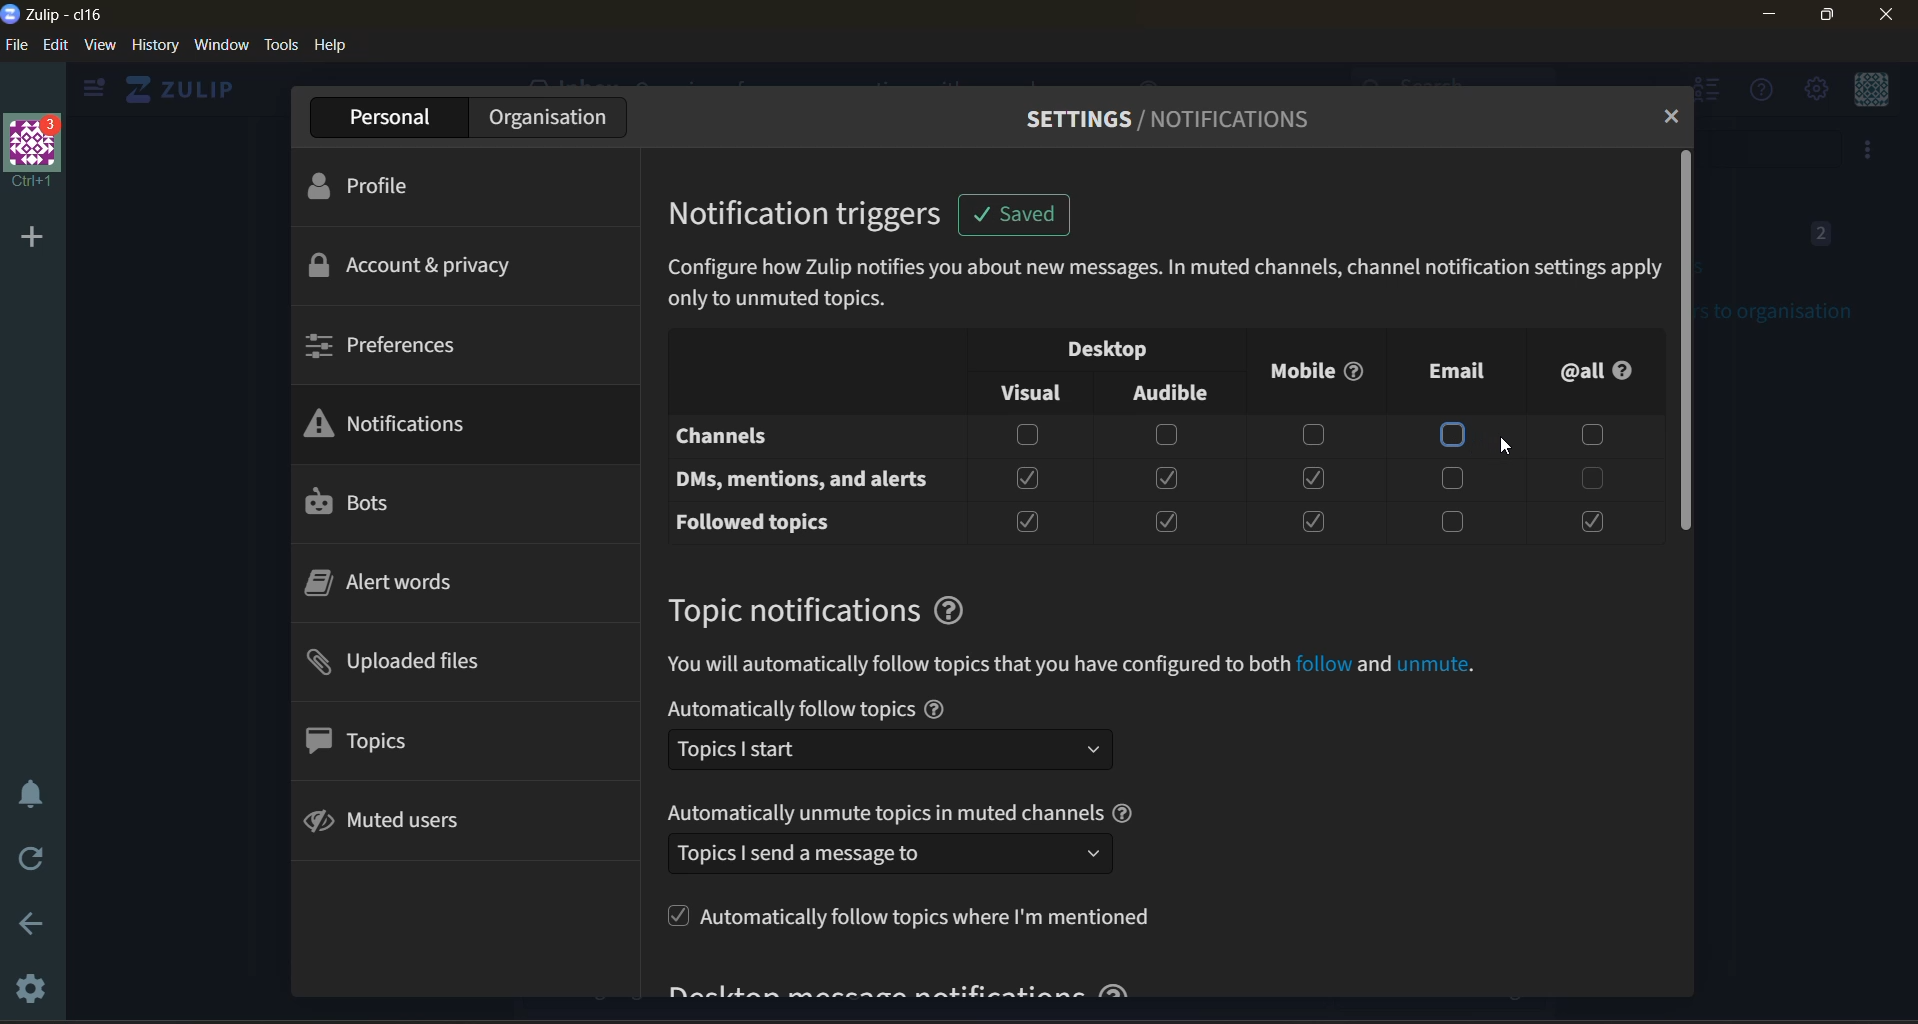 The width and height of the screenshot is (1918, 1024). I want to click on text, so click(977, 665).